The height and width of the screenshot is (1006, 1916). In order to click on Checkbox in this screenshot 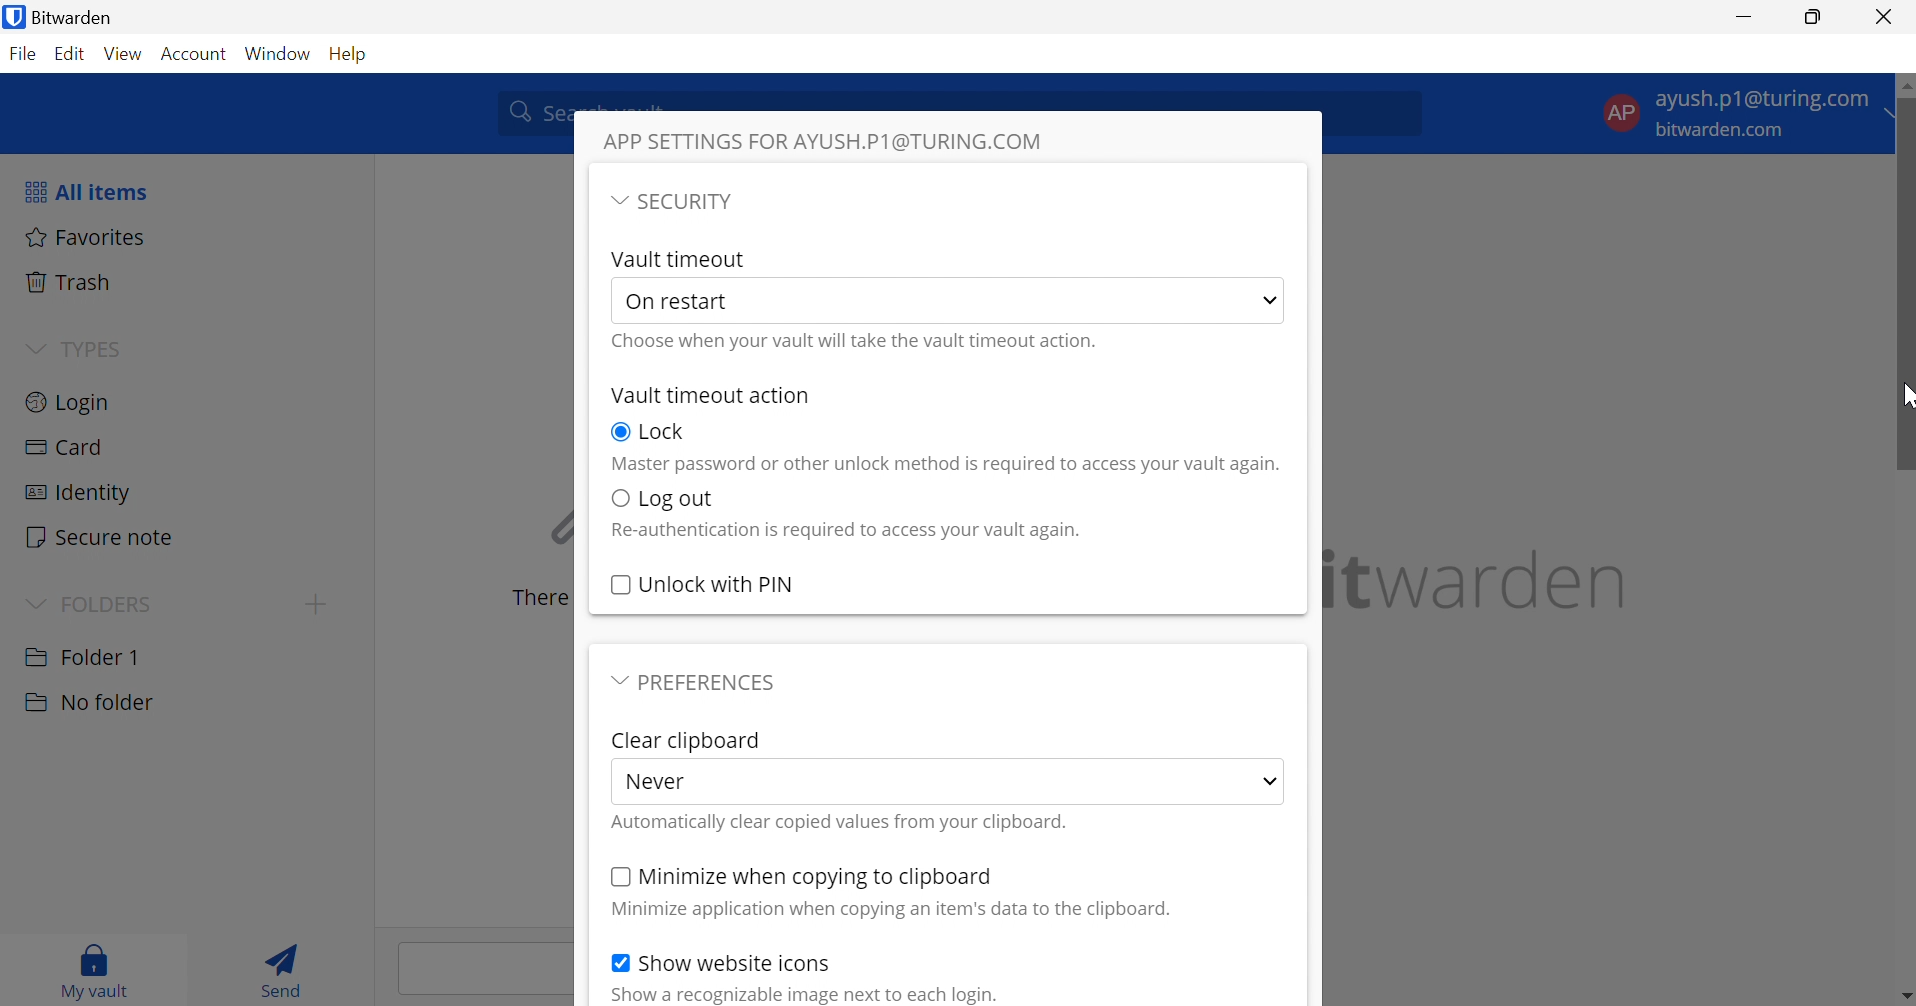, I will do `click(620, 586)`.